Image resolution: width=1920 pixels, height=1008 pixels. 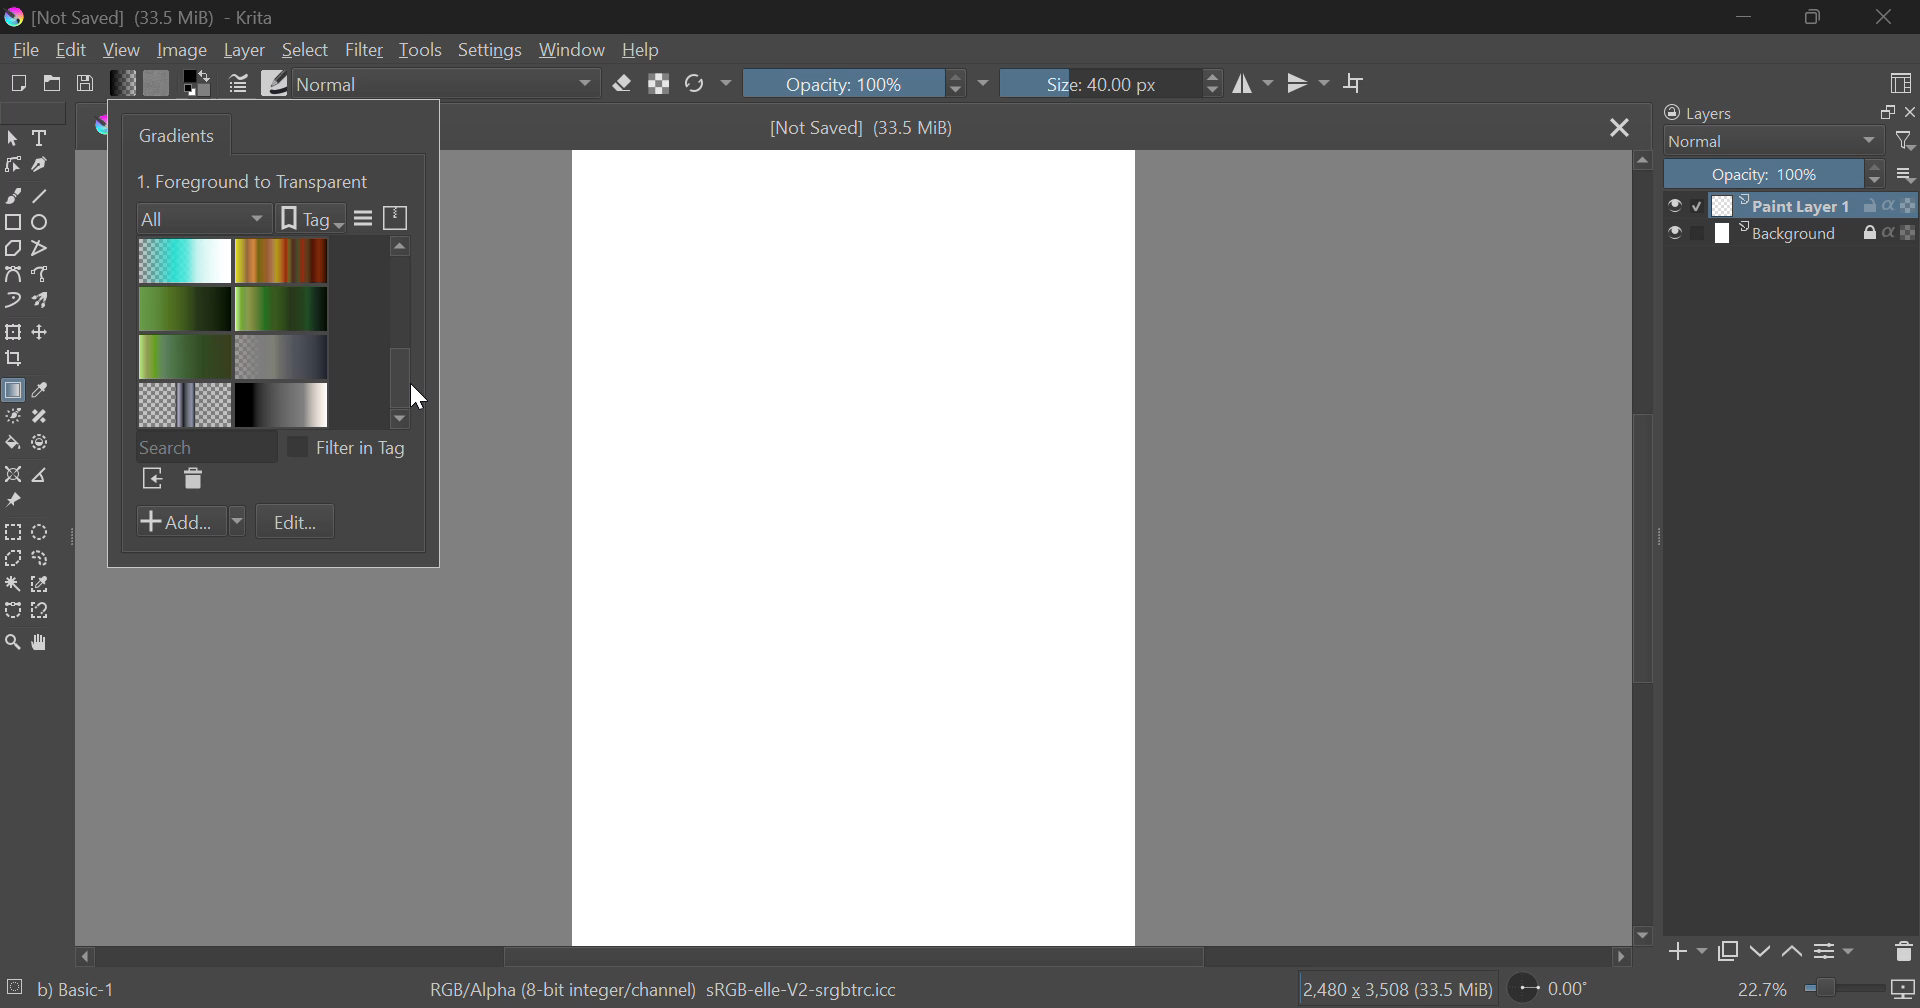 What do you see at coordinates (295, 523) in the screenshot?
I see `Edit...` at bounding box center [295, 523].